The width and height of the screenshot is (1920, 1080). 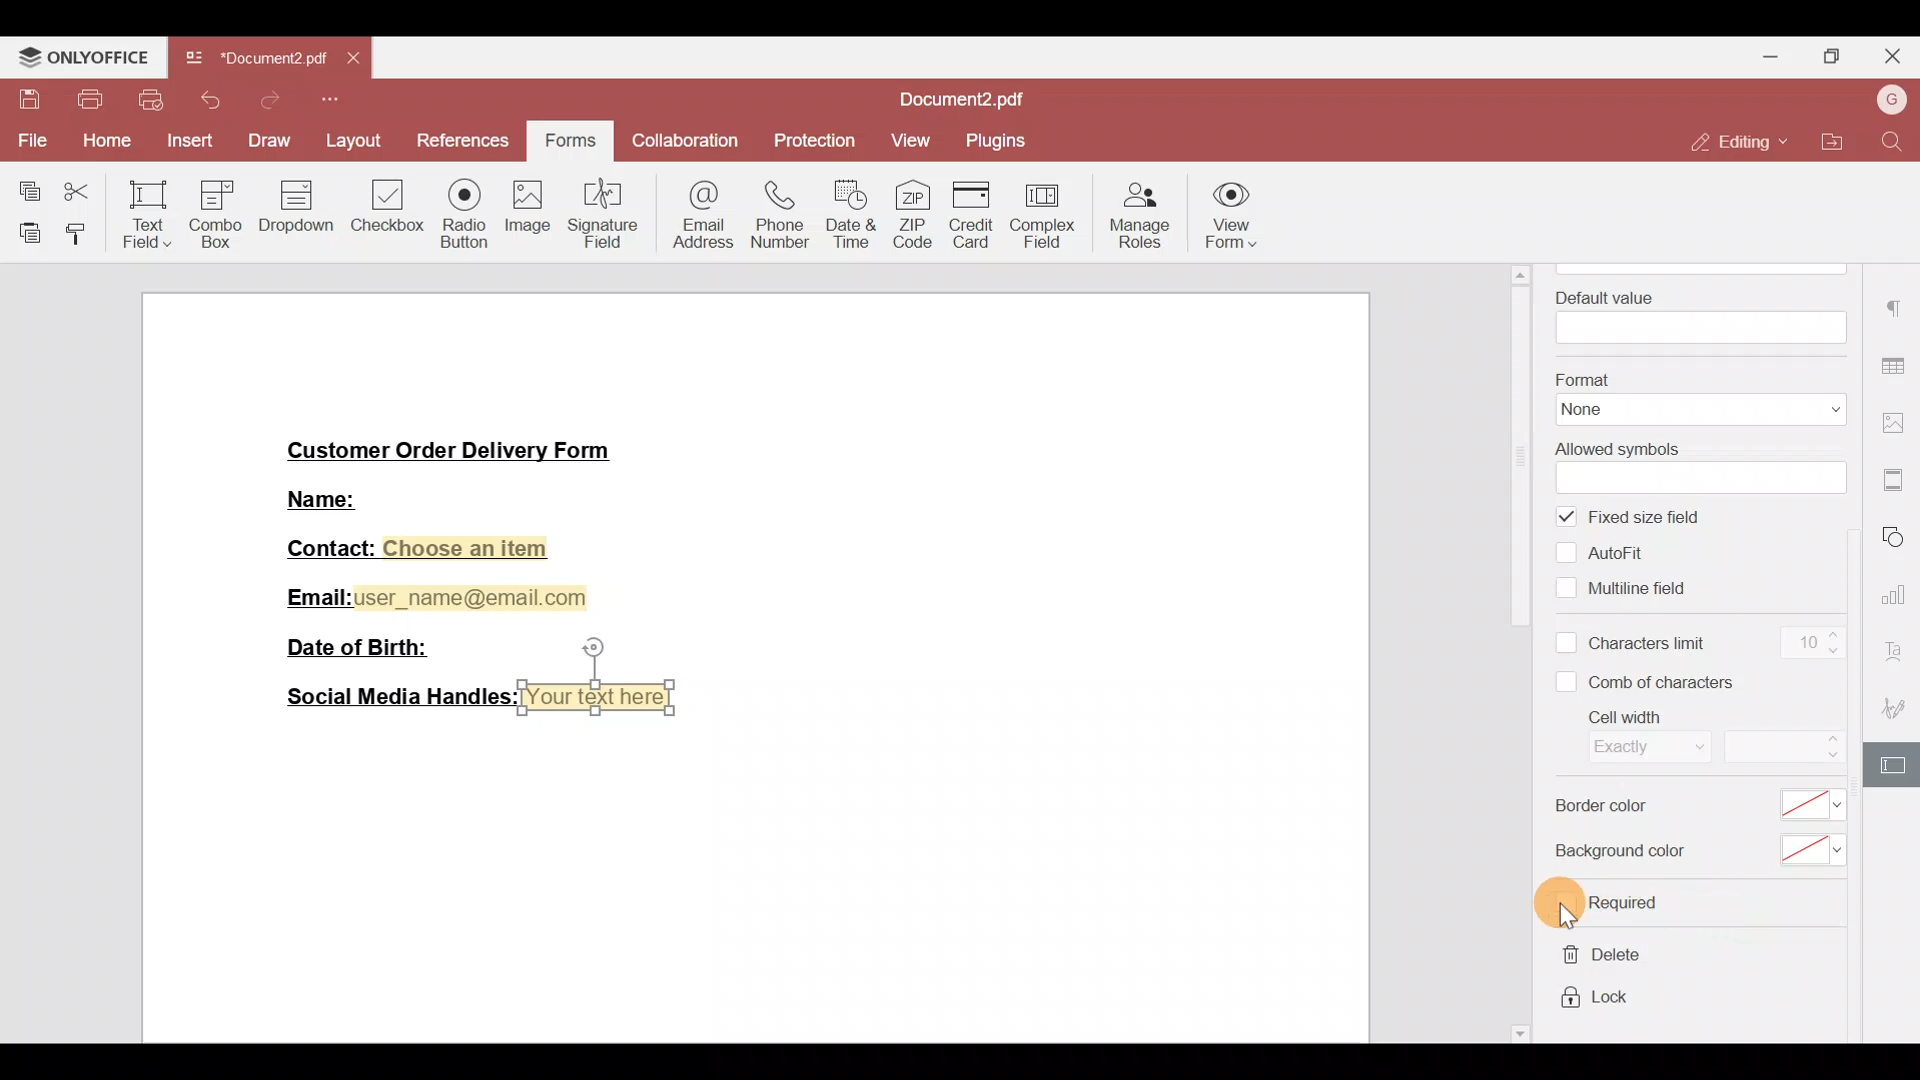 What do you see at coordinates (22, 187) in the screenshot?
I see `Copy` at bounding box center [22, 187].